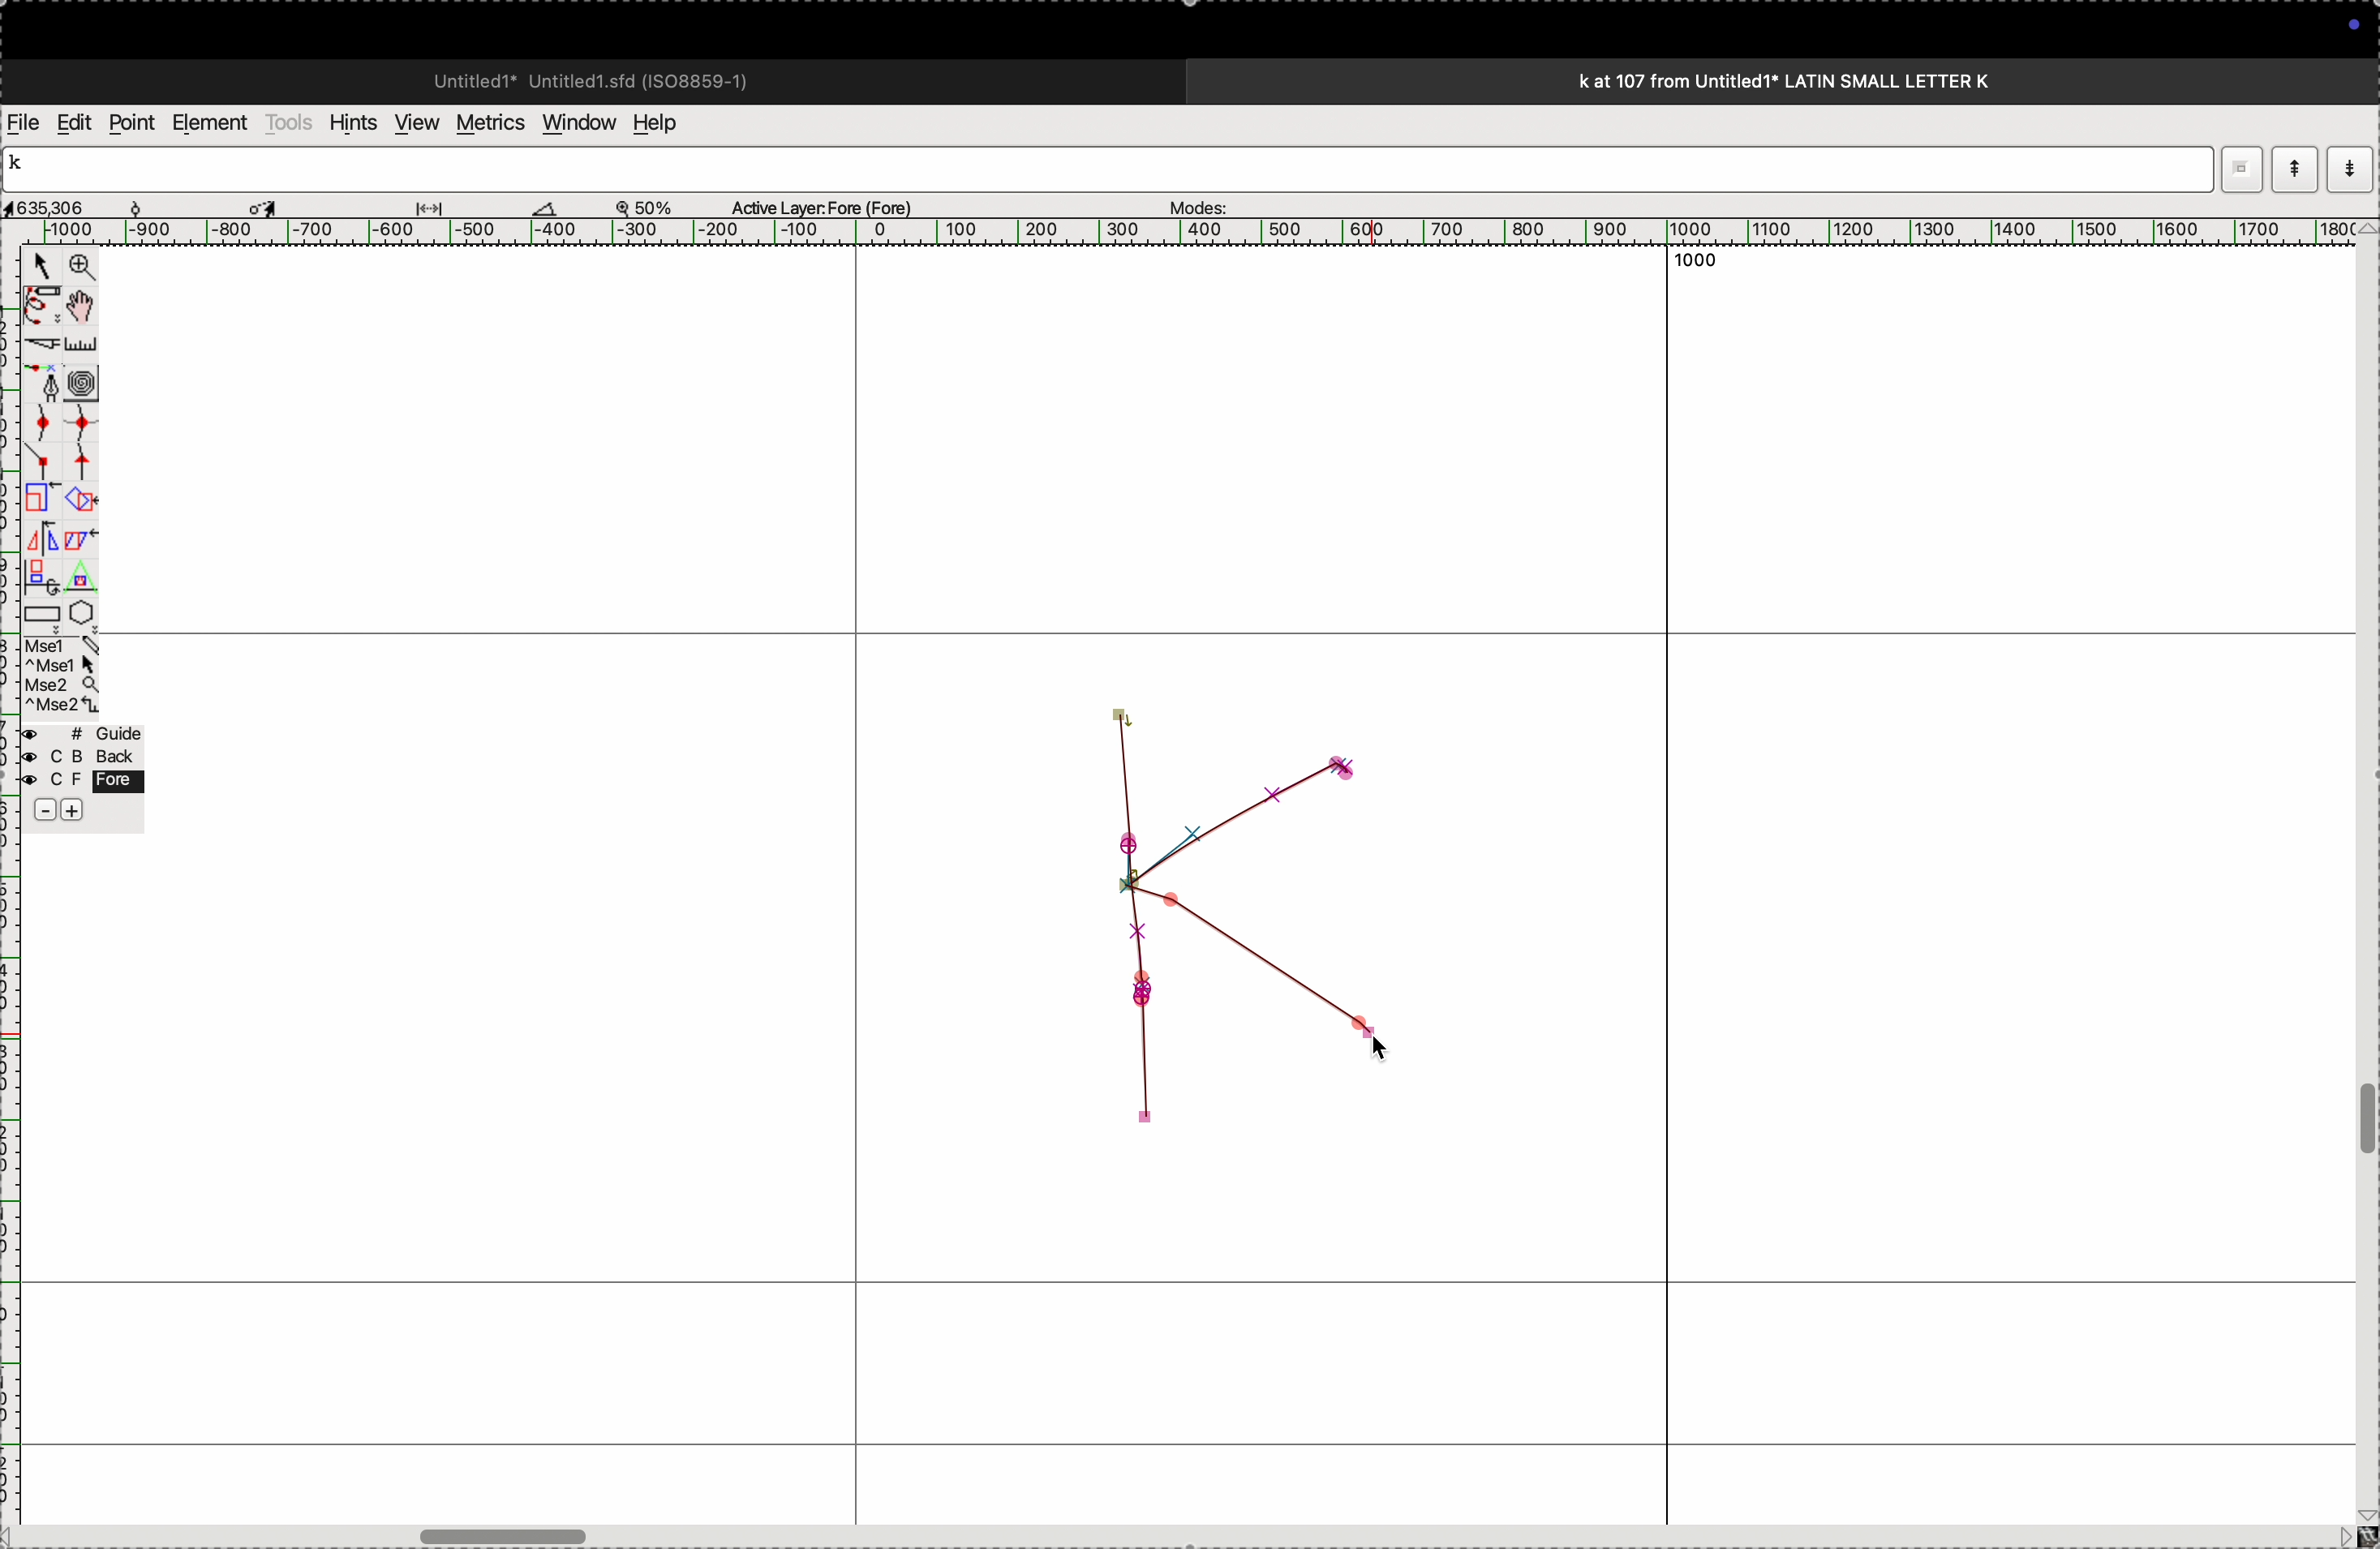  I want to click on mse, so click(63, 676).